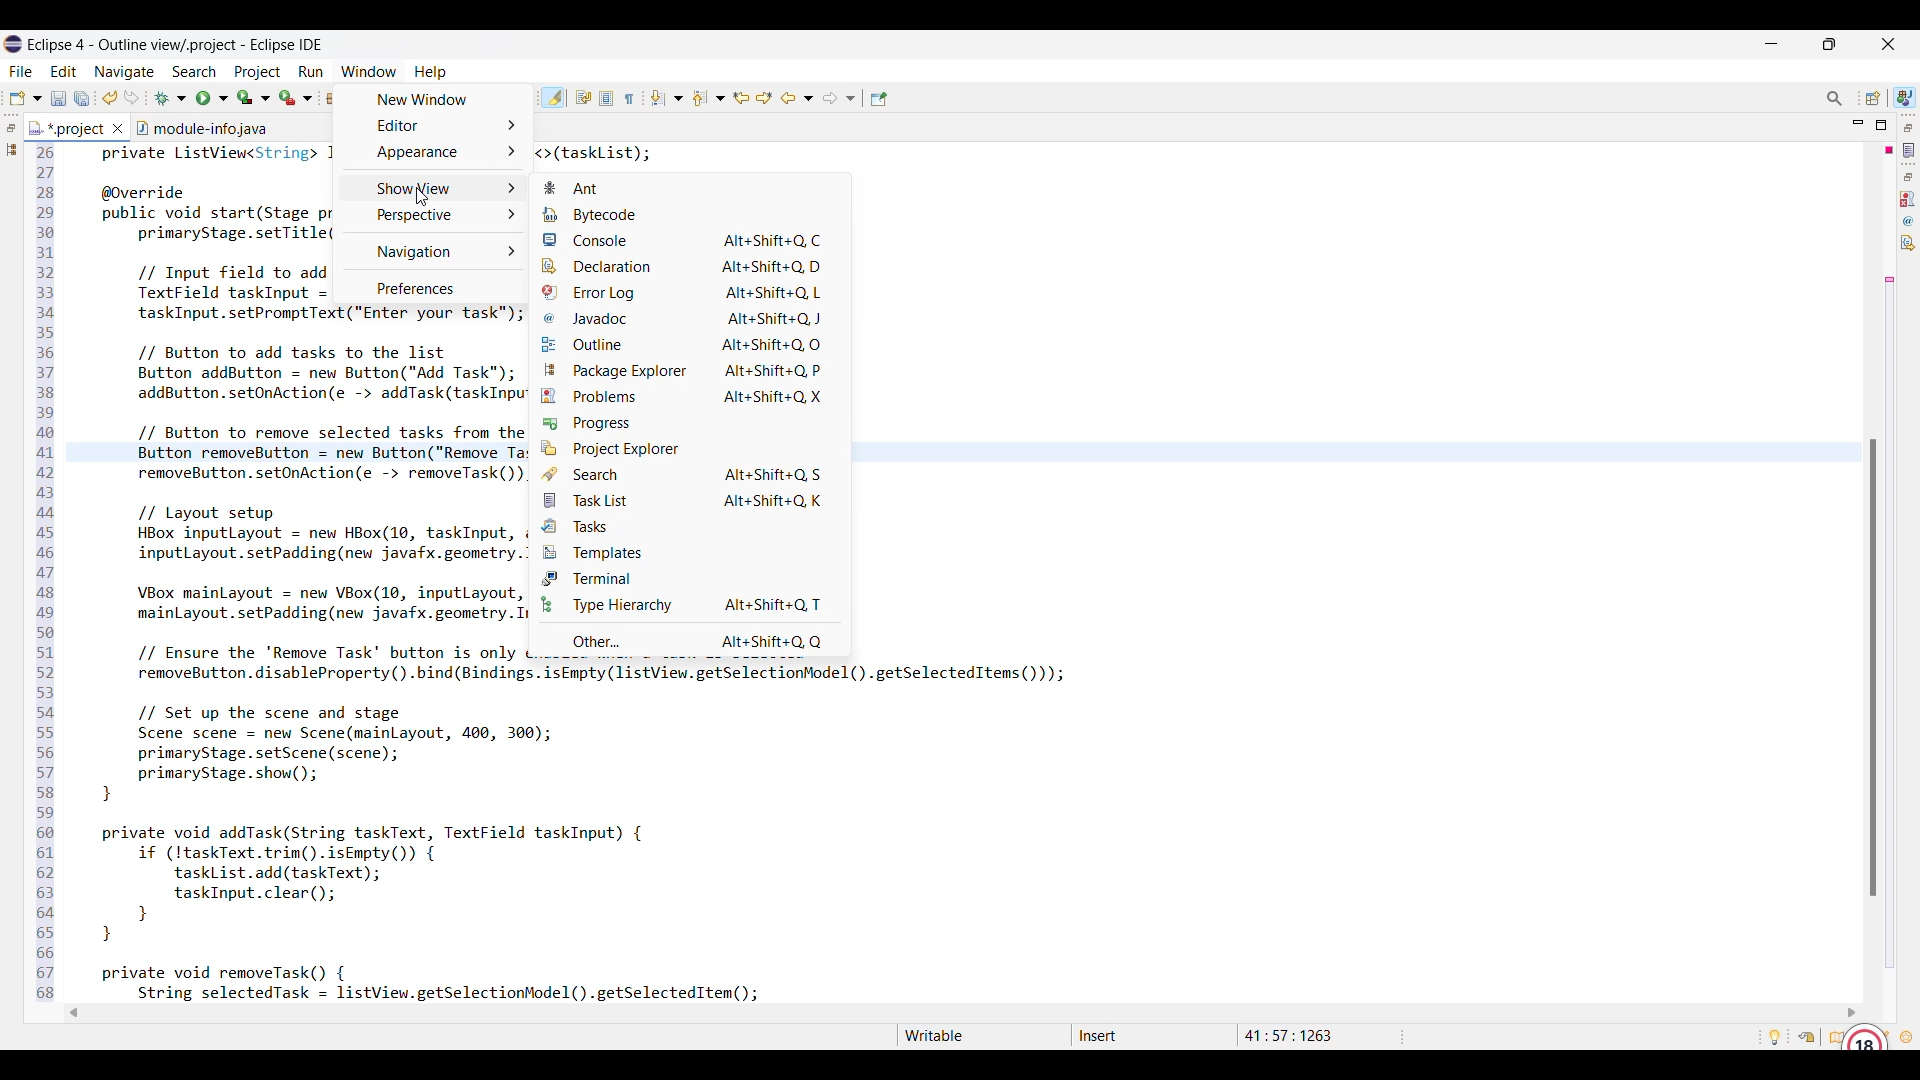  What do you see at coordinates (741, 98) in the screenshot?
I see `Previous edit location` at bounding box center [741, 98].